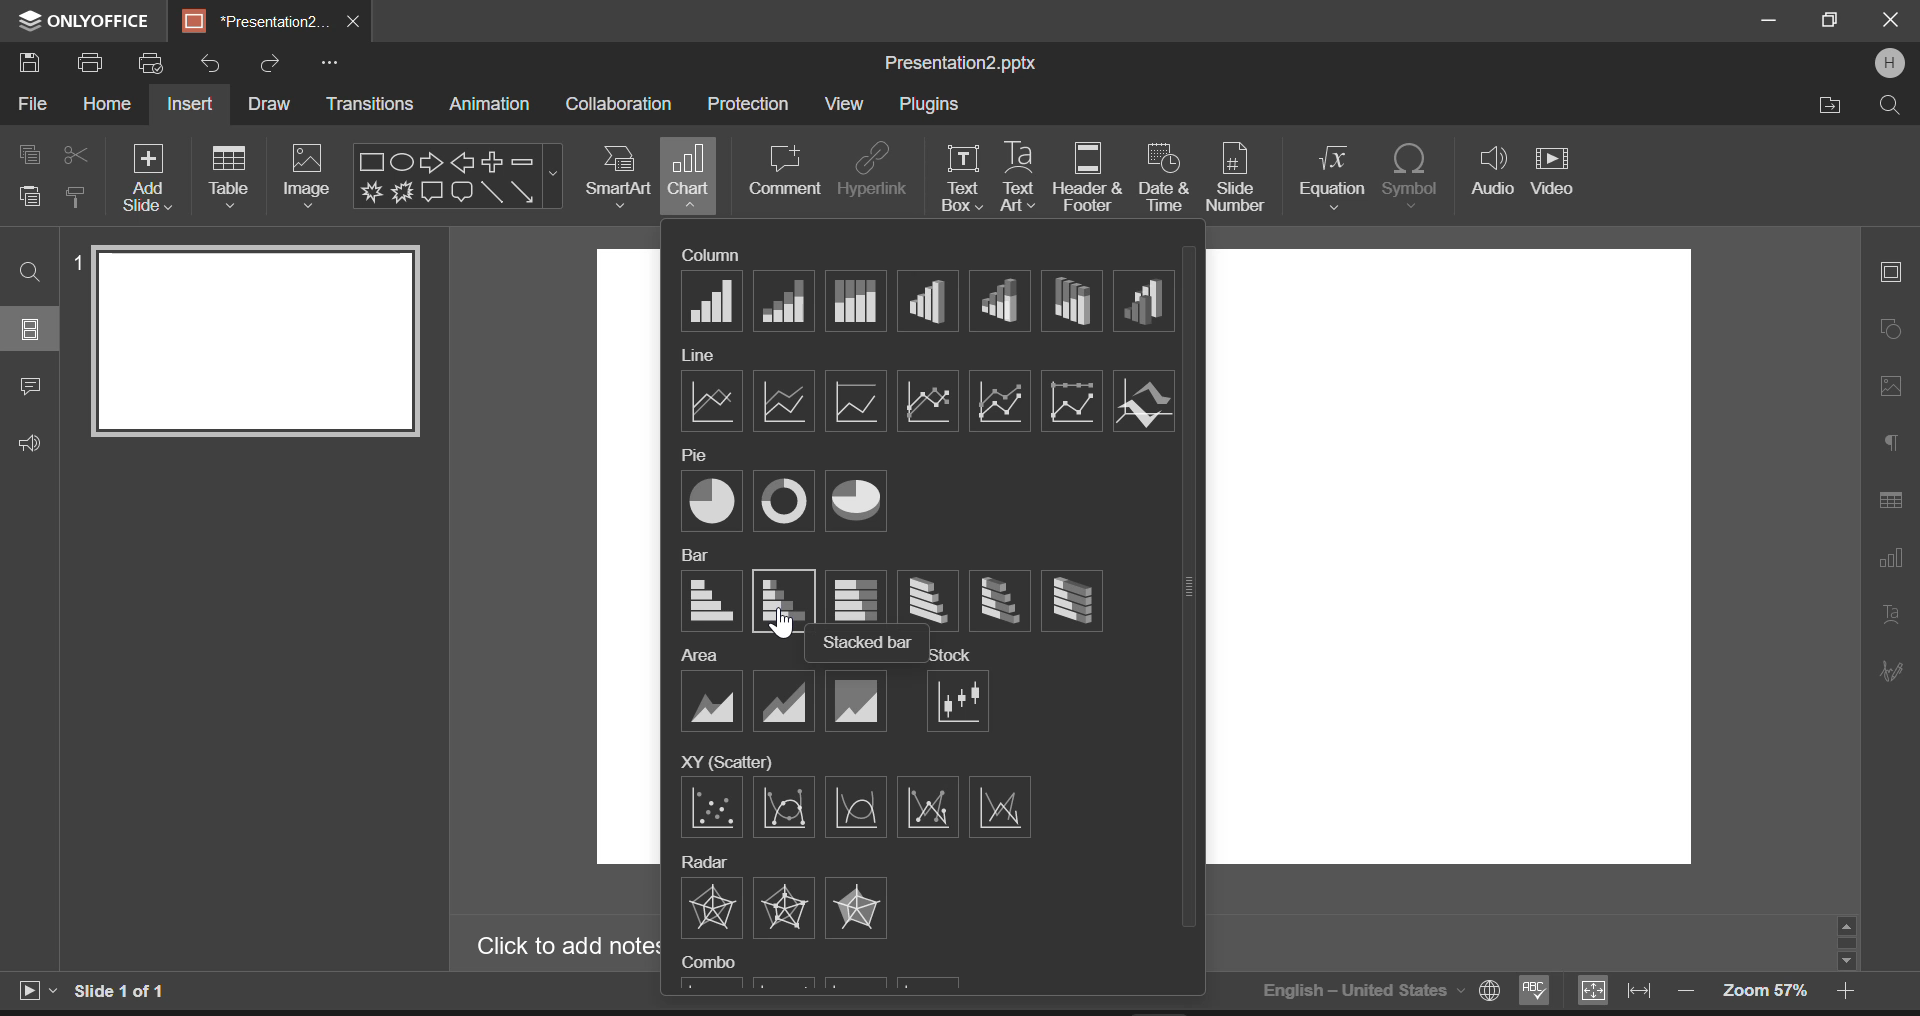 This screenshot has height=1016, width=1920. Describe the element at coordinates (232, 175) in the screenshot. I see `Table` at that location.